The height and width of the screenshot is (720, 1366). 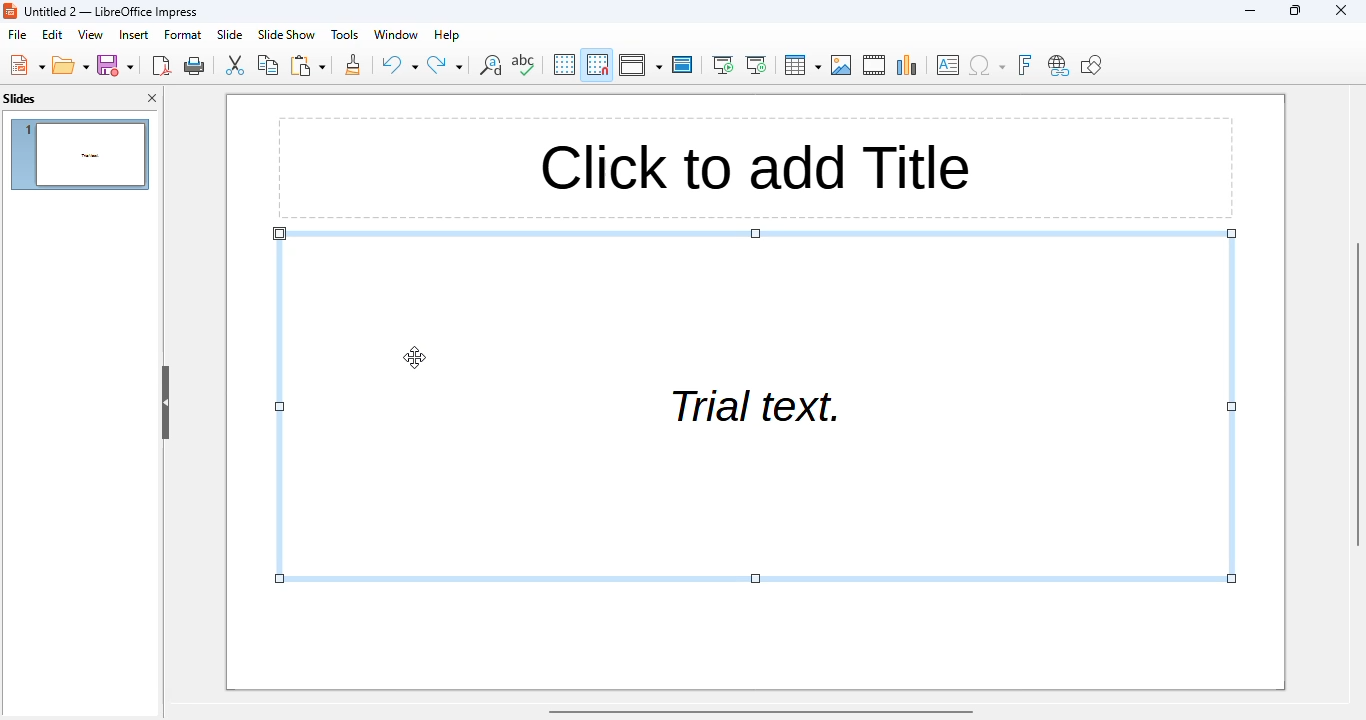 I want to click on minimize, so click(x=1250, y=10).